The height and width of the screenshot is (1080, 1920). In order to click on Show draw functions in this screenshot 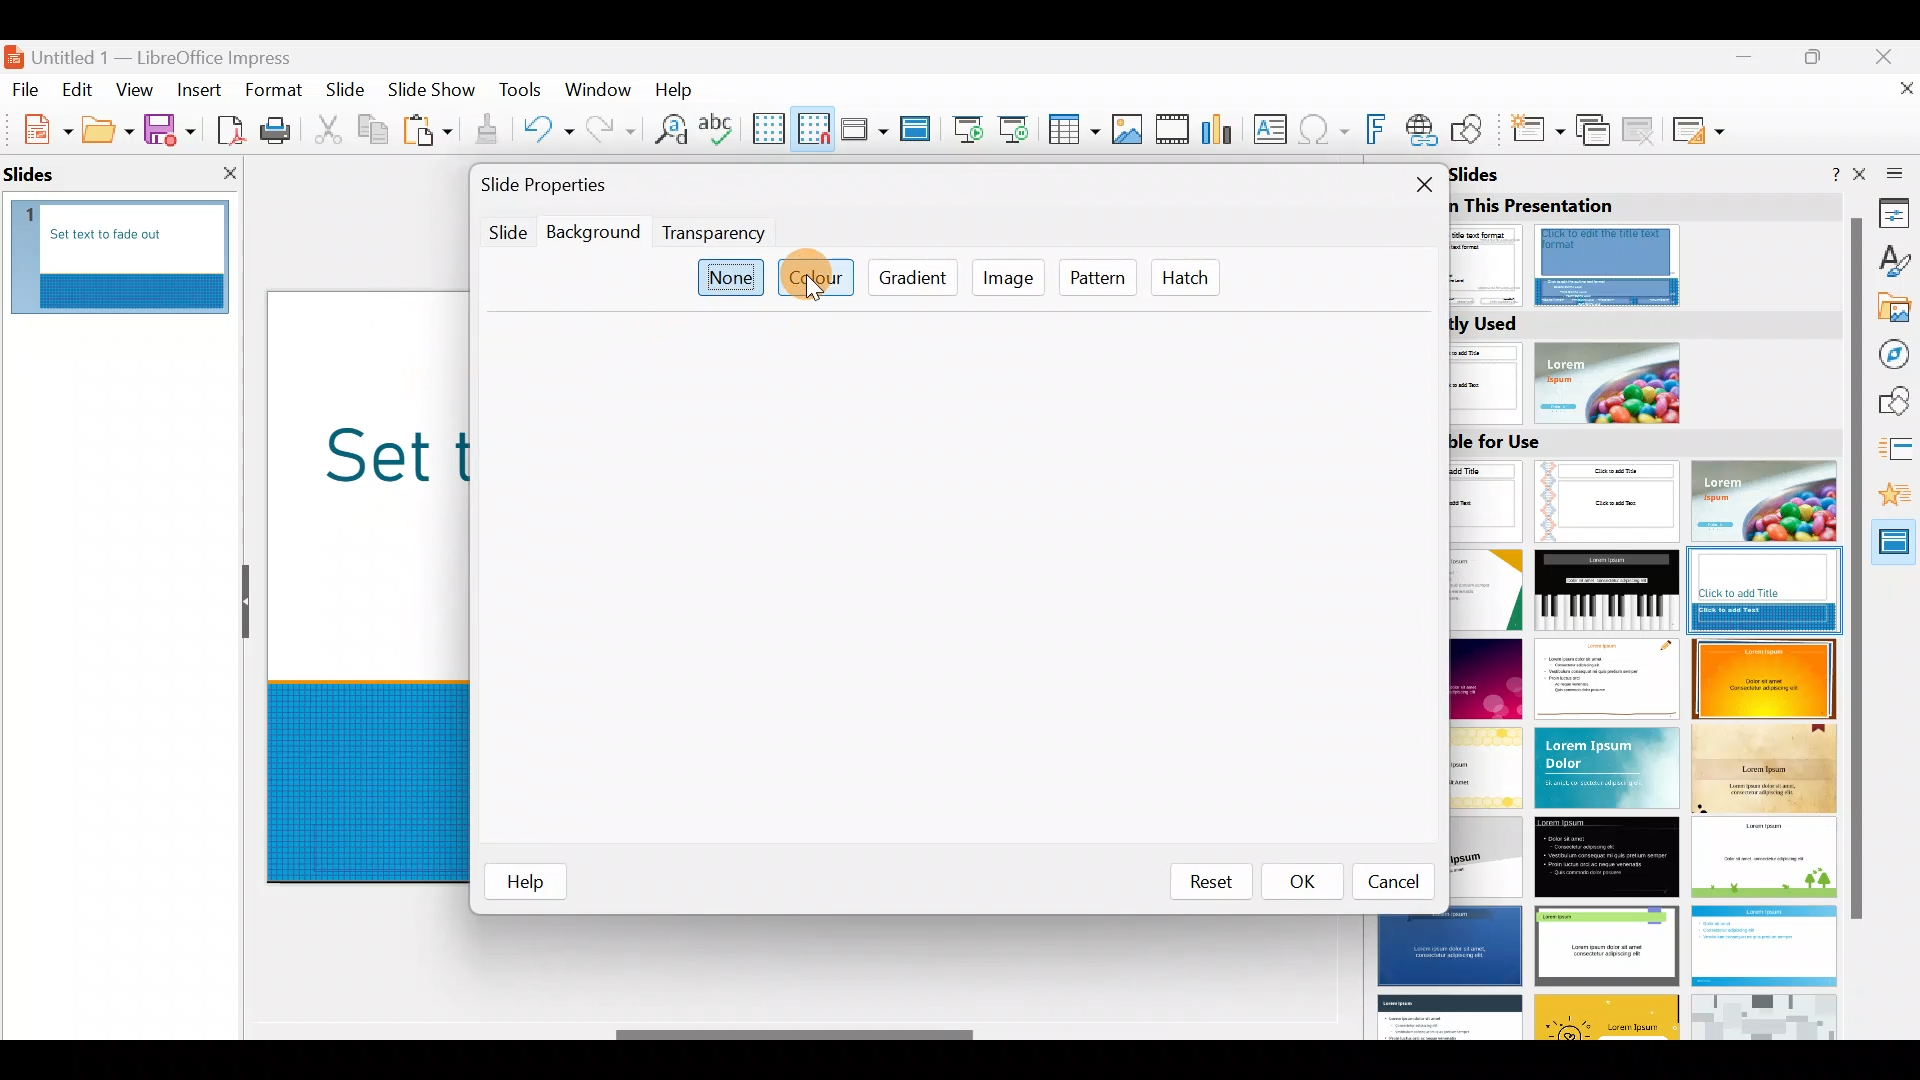, I will do `click(1471, 130)`.